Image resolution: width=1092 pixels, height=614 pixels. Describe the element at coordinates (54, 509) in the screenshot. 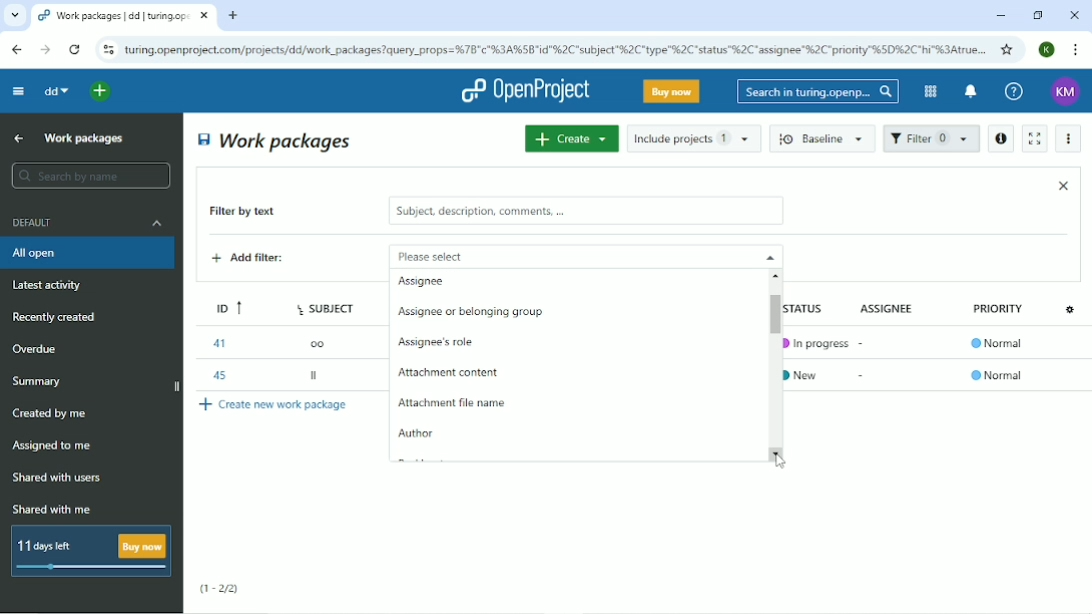

I see `Shared with me` at that location.